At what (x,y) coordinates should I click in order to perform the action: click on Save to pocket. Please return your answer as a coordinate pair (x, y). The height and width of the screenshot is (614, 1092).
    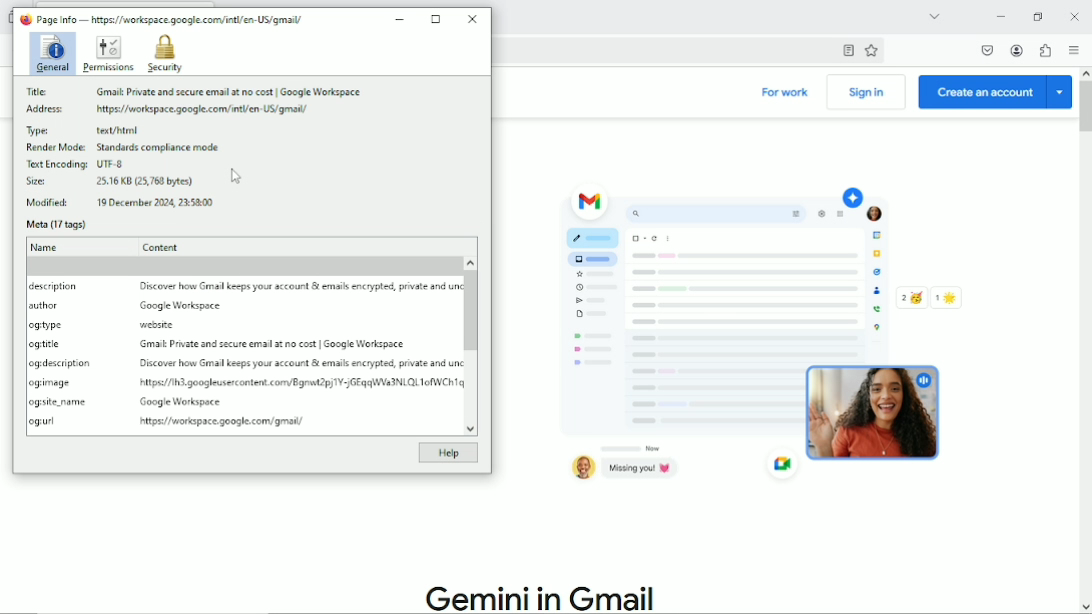
    Looking at the image, I should click on (986, 50).